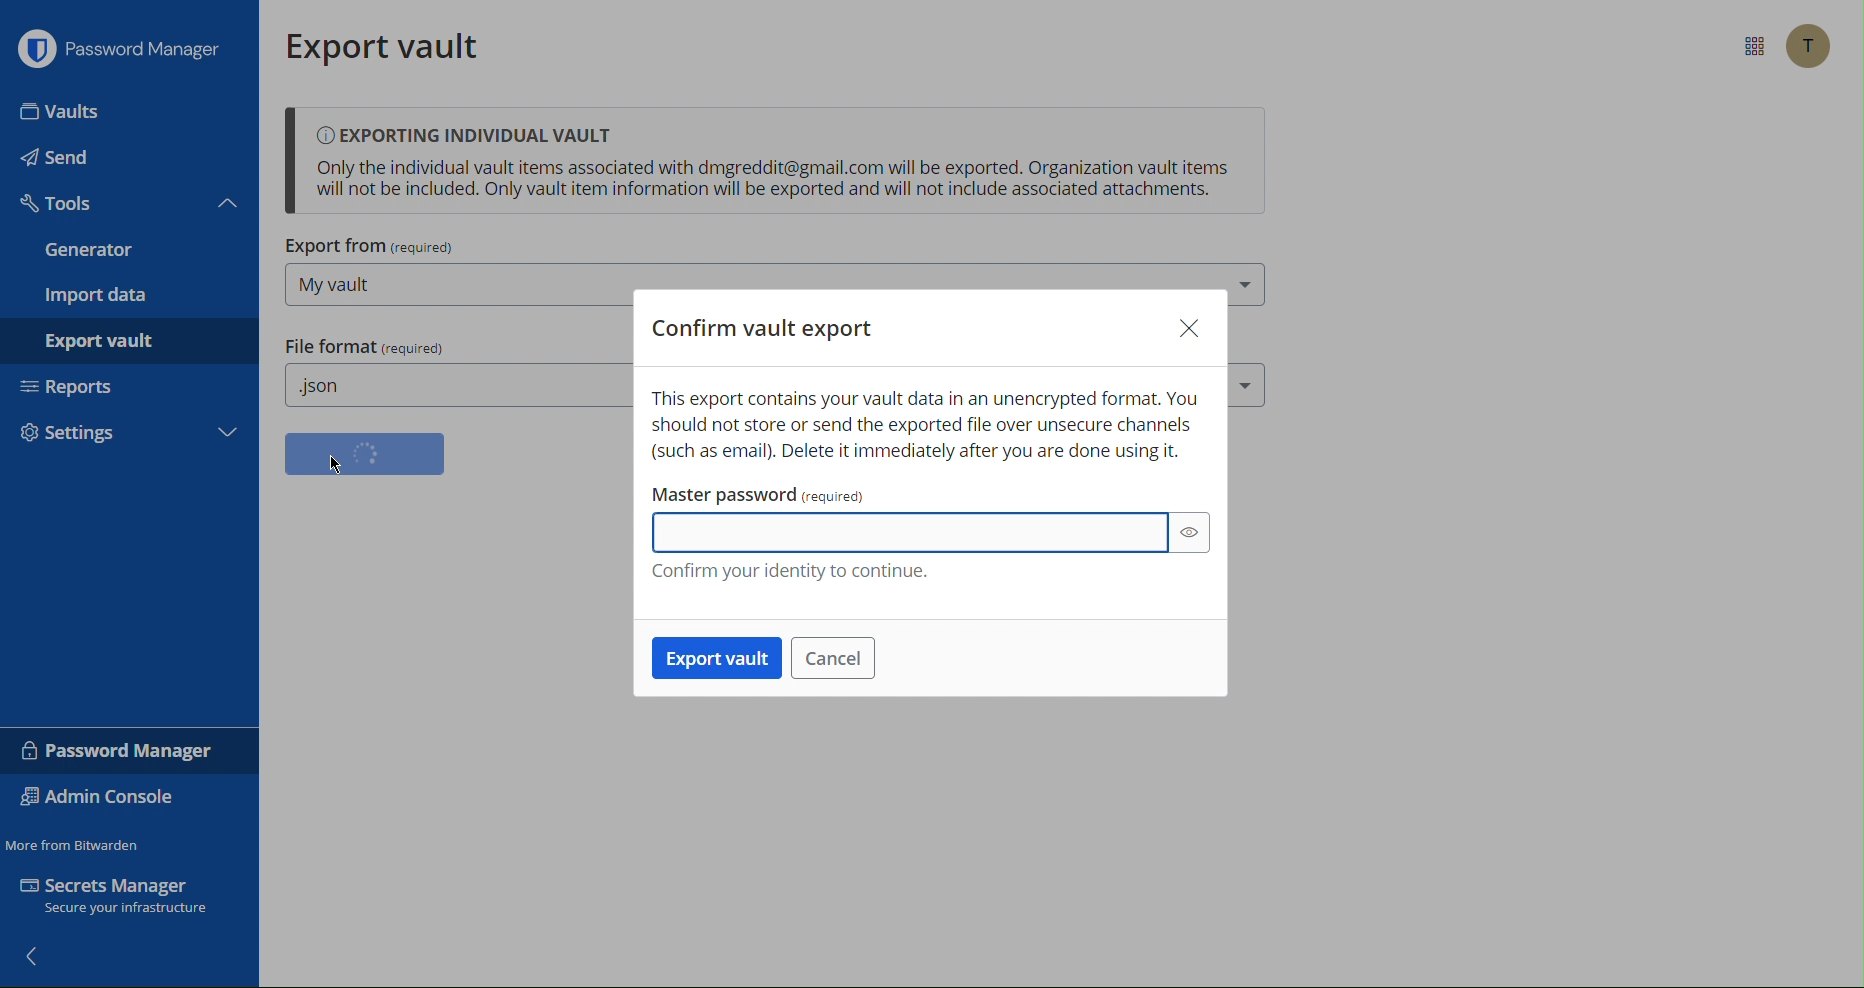 This screenshot has height=988, width=1864. I want to click on Export vault, so click(393, 46).